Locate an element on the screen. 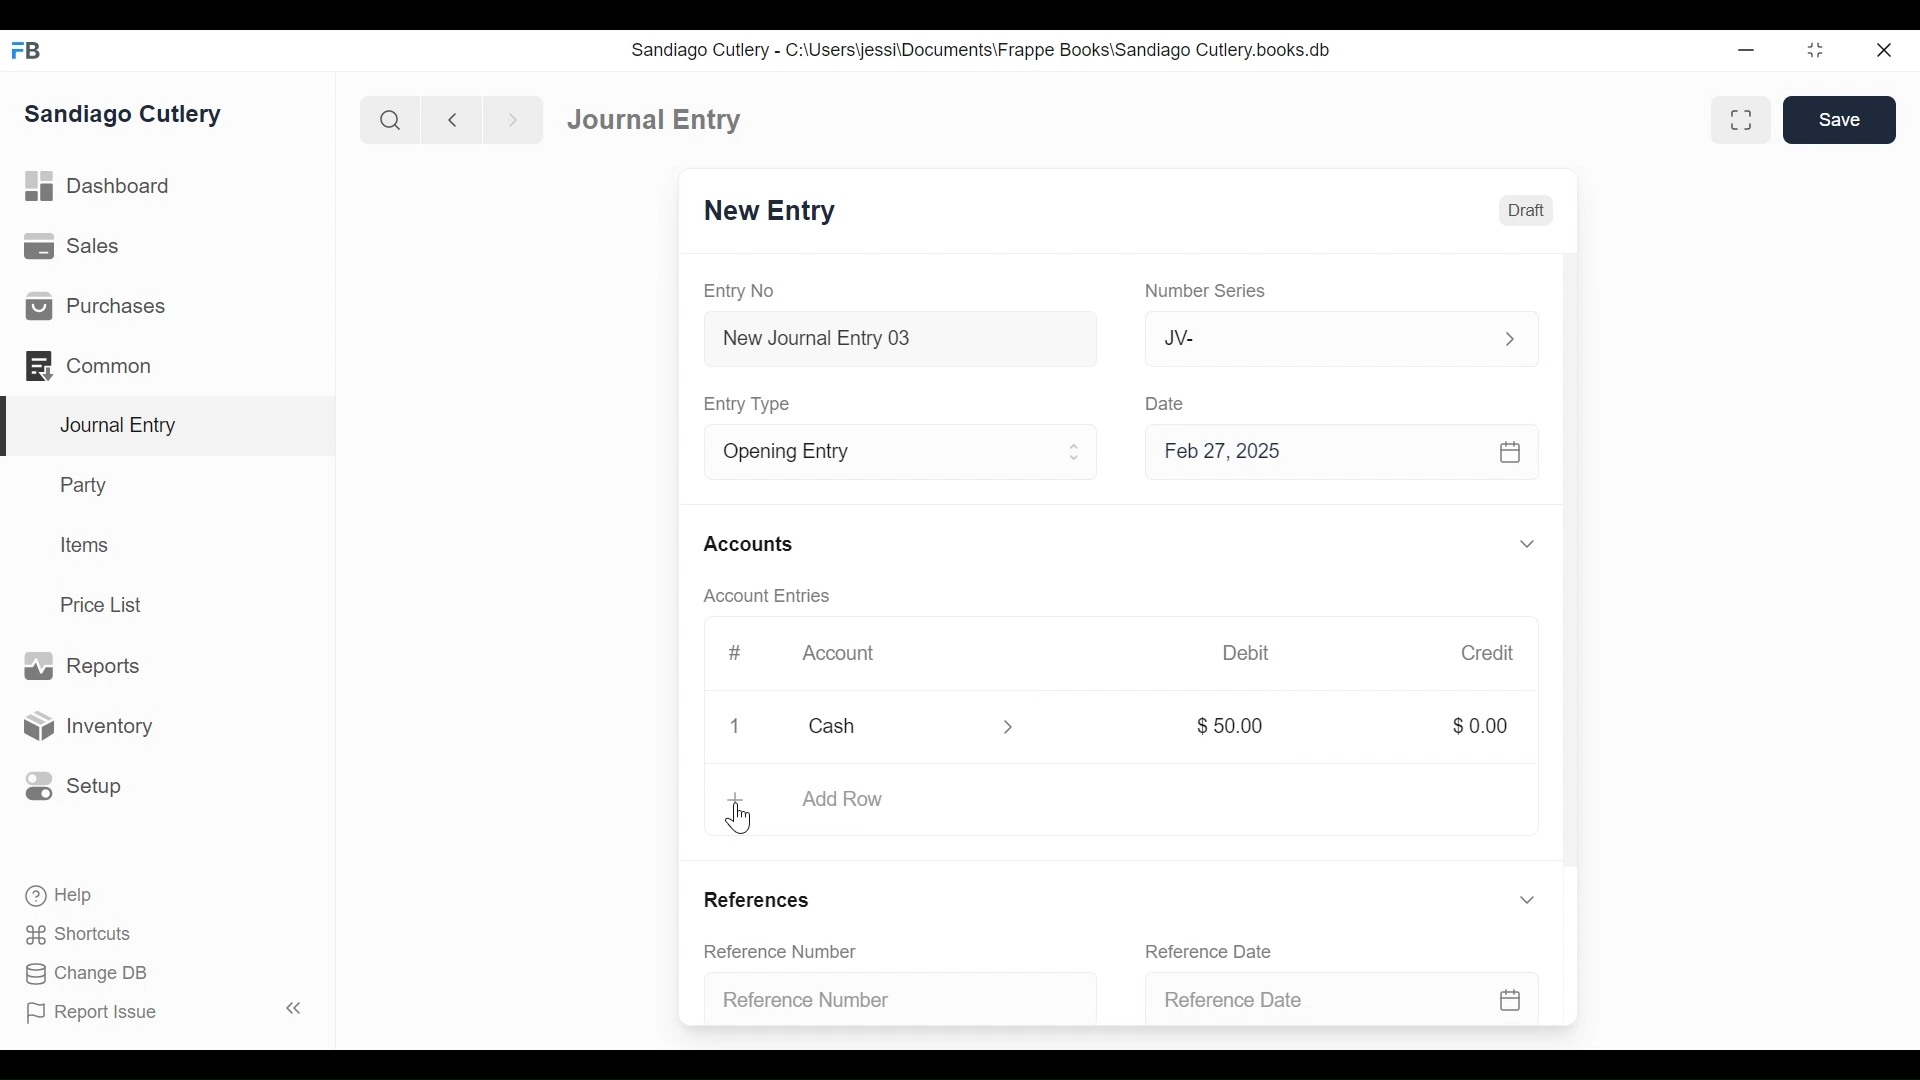 The width and height of the screenshot is (1920, 1080). Commons is located at coordinates (87, 365).